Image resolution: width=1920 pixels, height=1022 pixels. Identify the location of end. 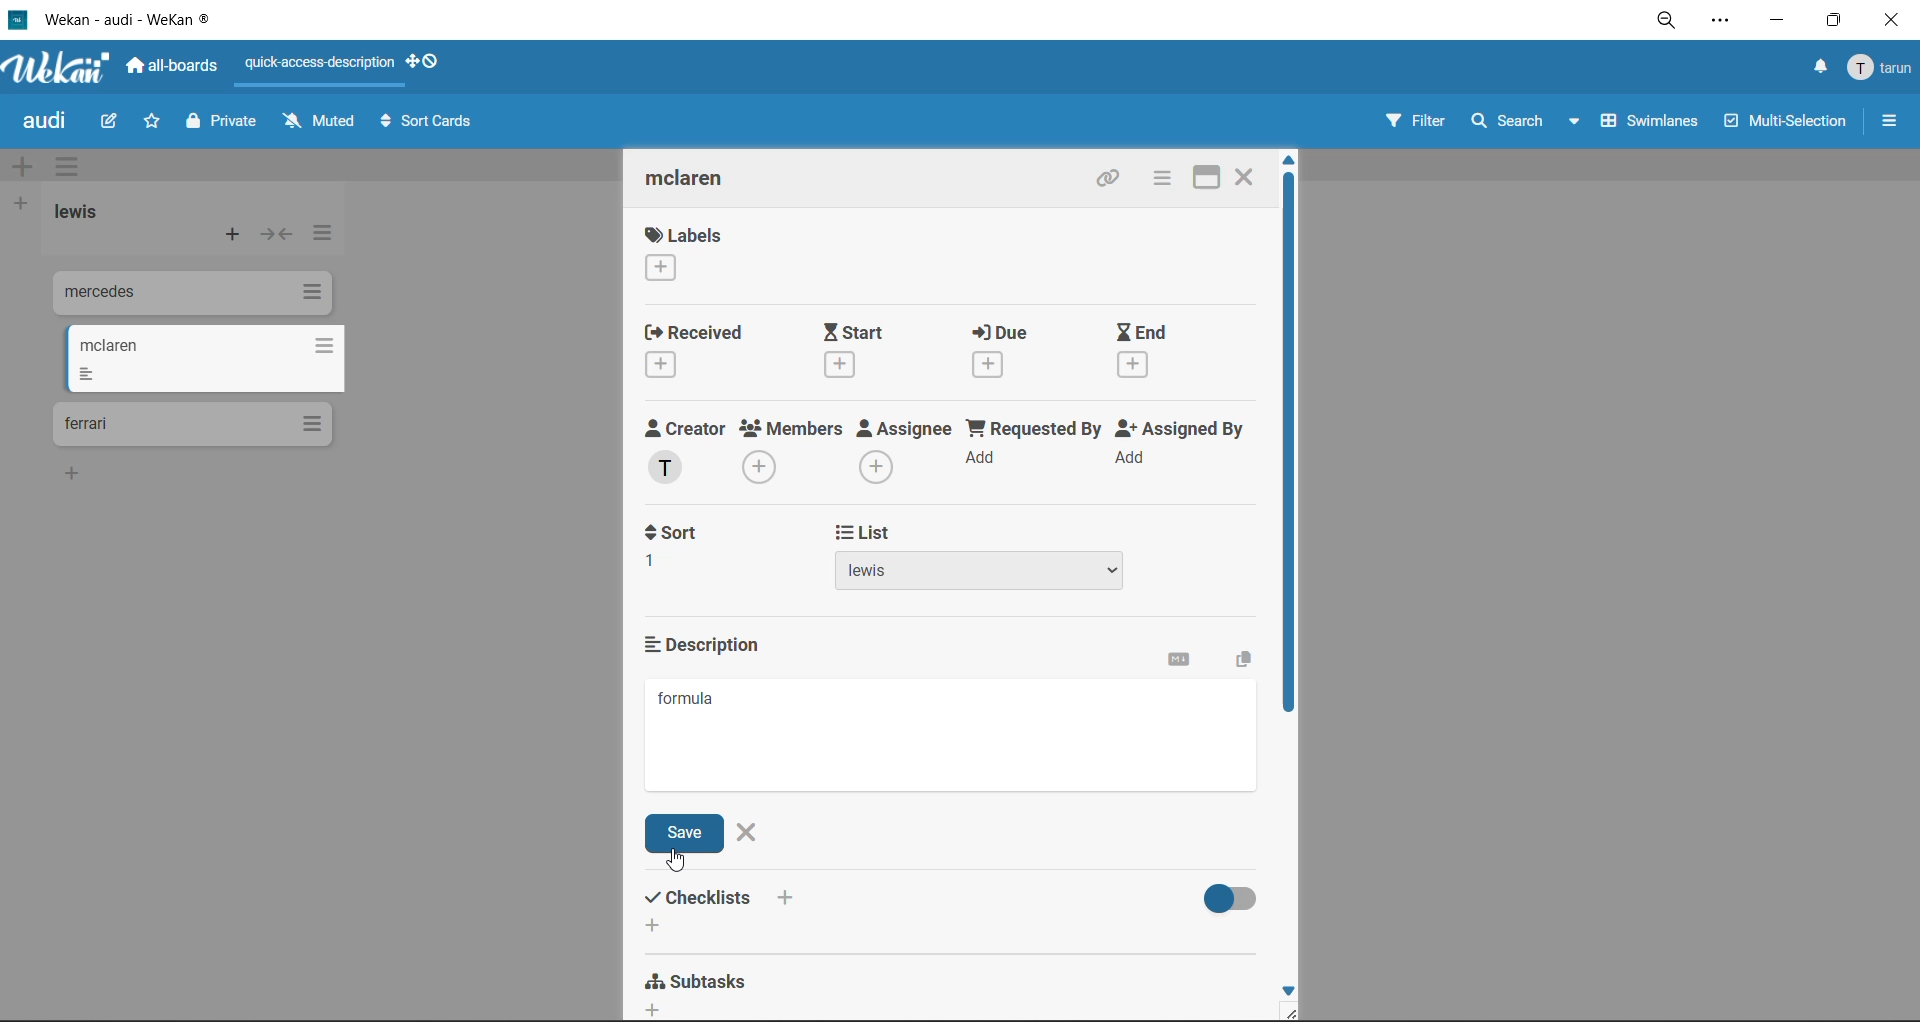
(1162, 353).